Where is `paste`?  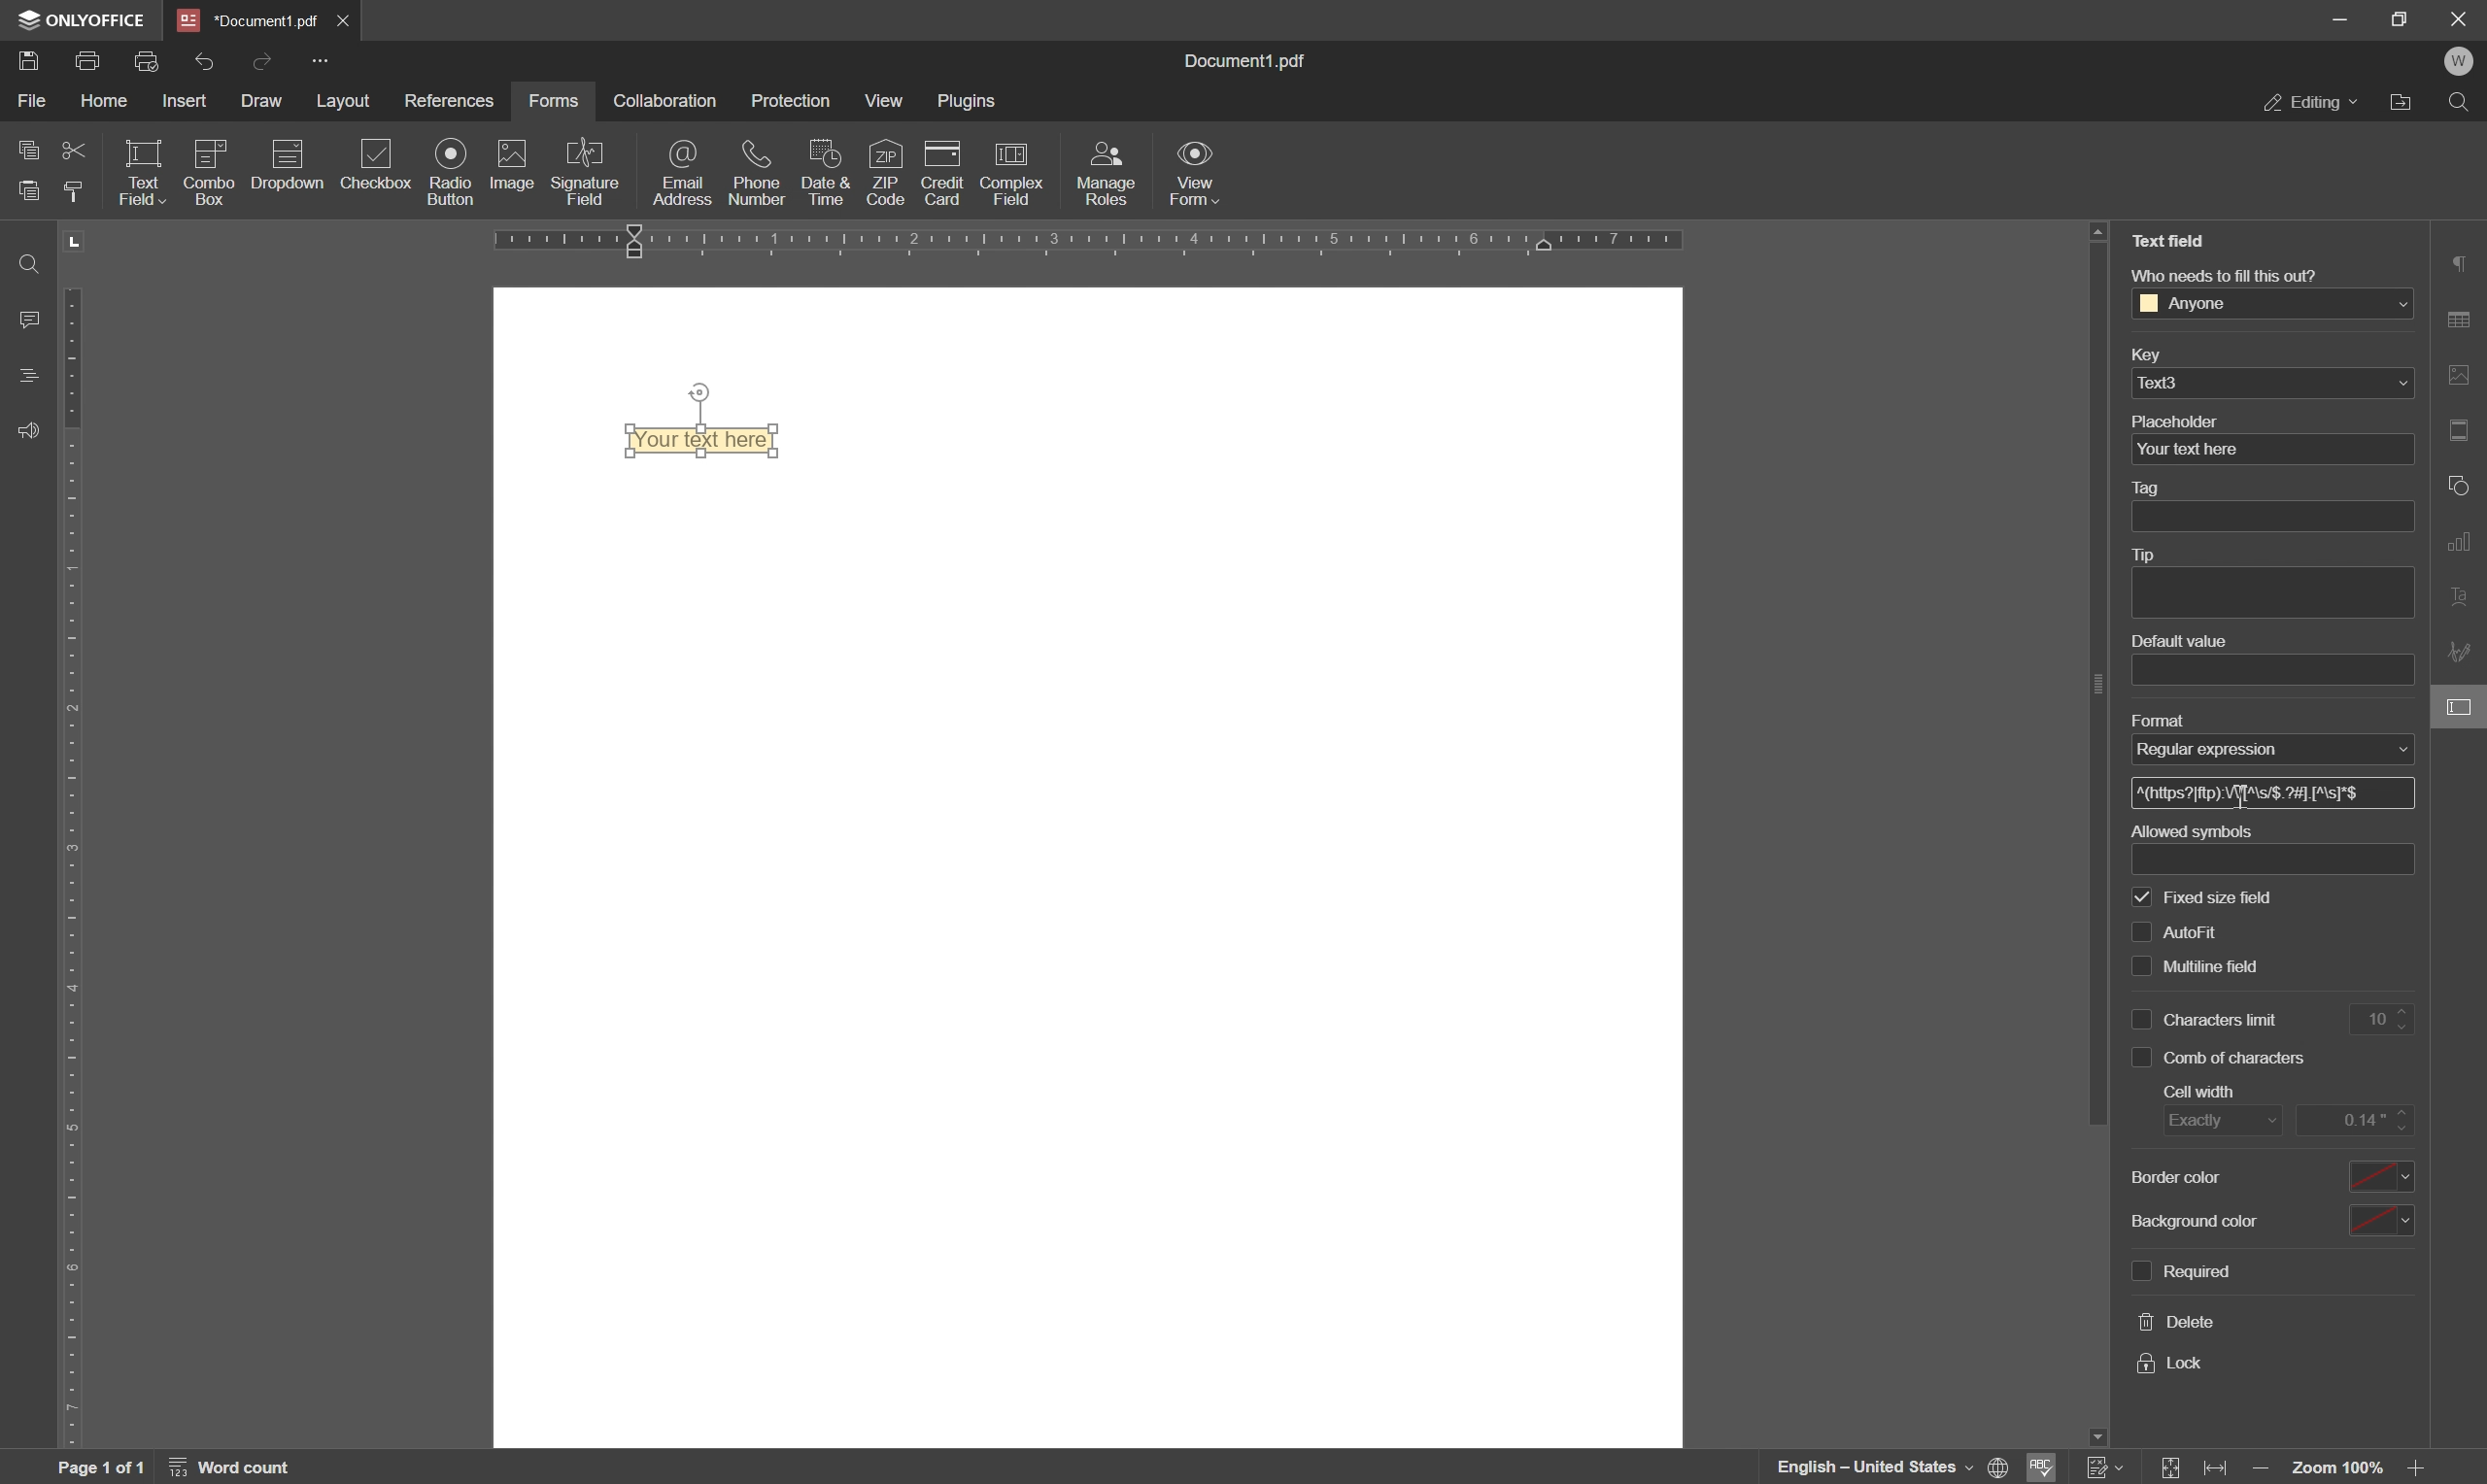 paste is located at coordinates (30, 189).